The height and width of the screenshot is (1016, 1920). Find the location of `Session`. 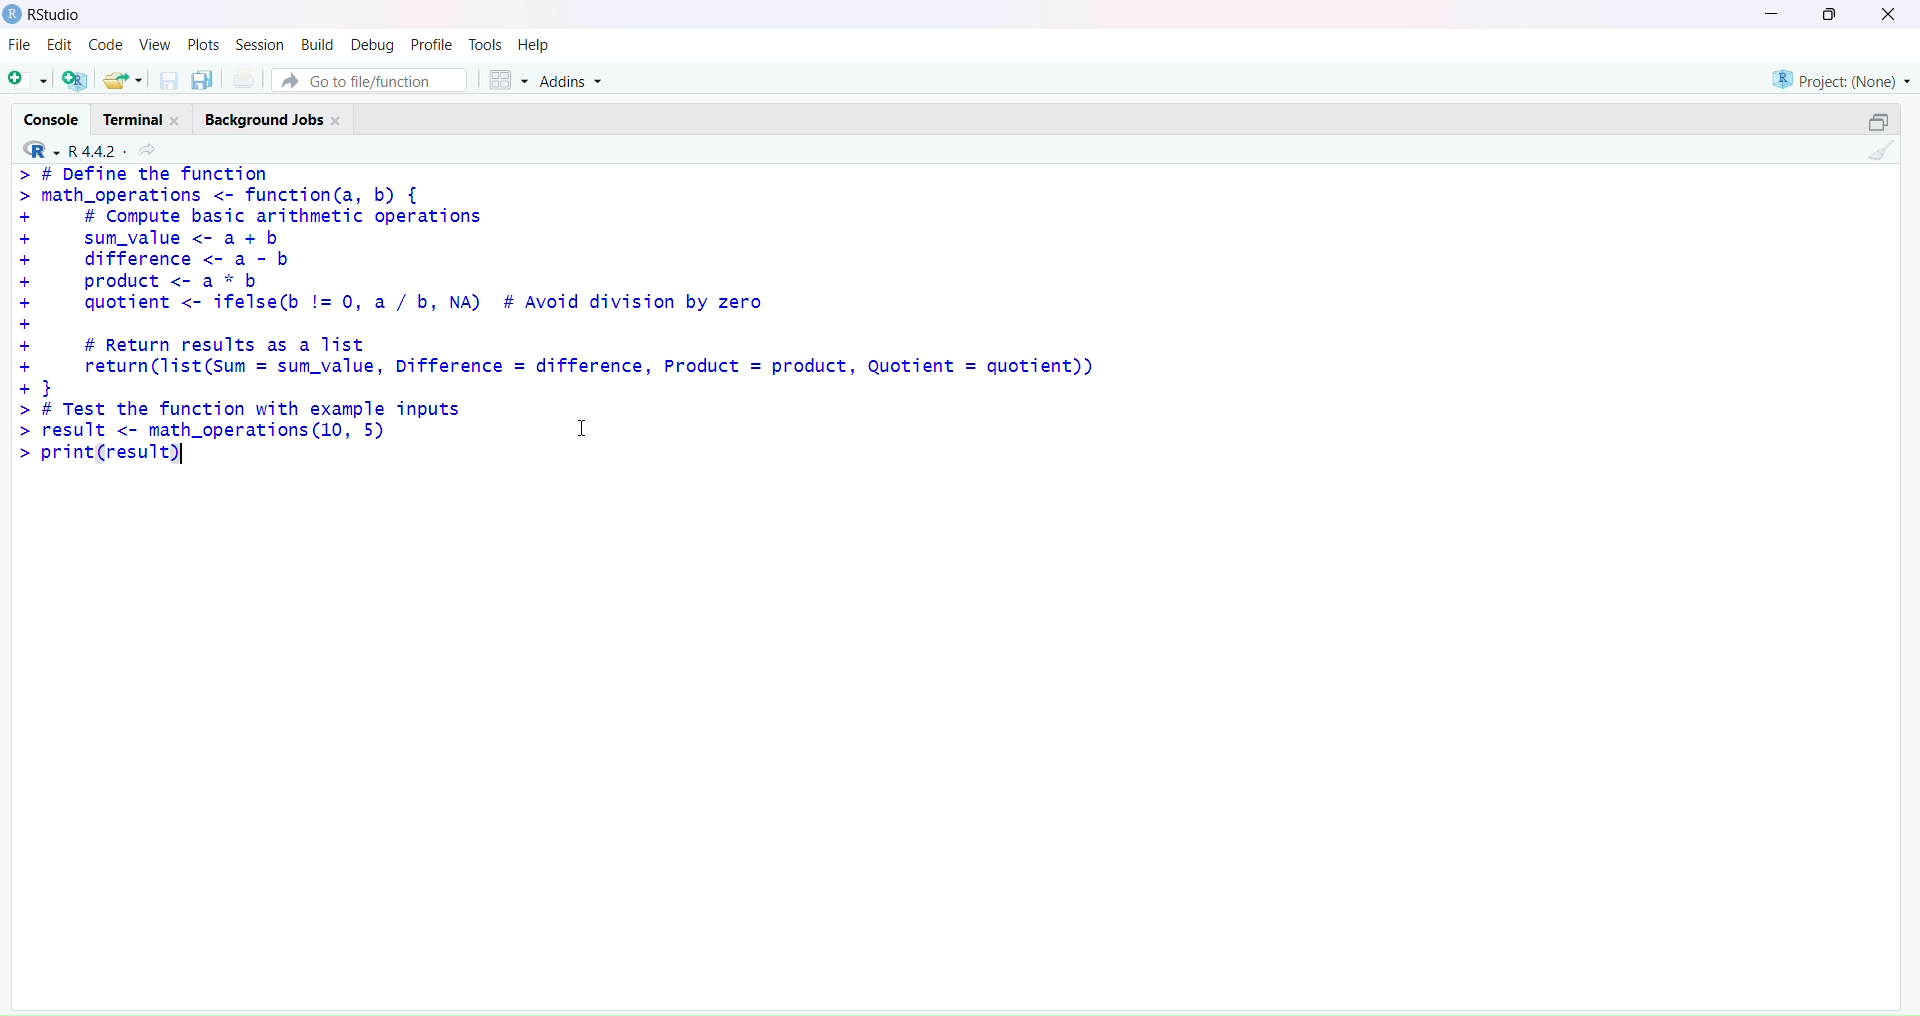

Session is located at coordinates (257, 41).